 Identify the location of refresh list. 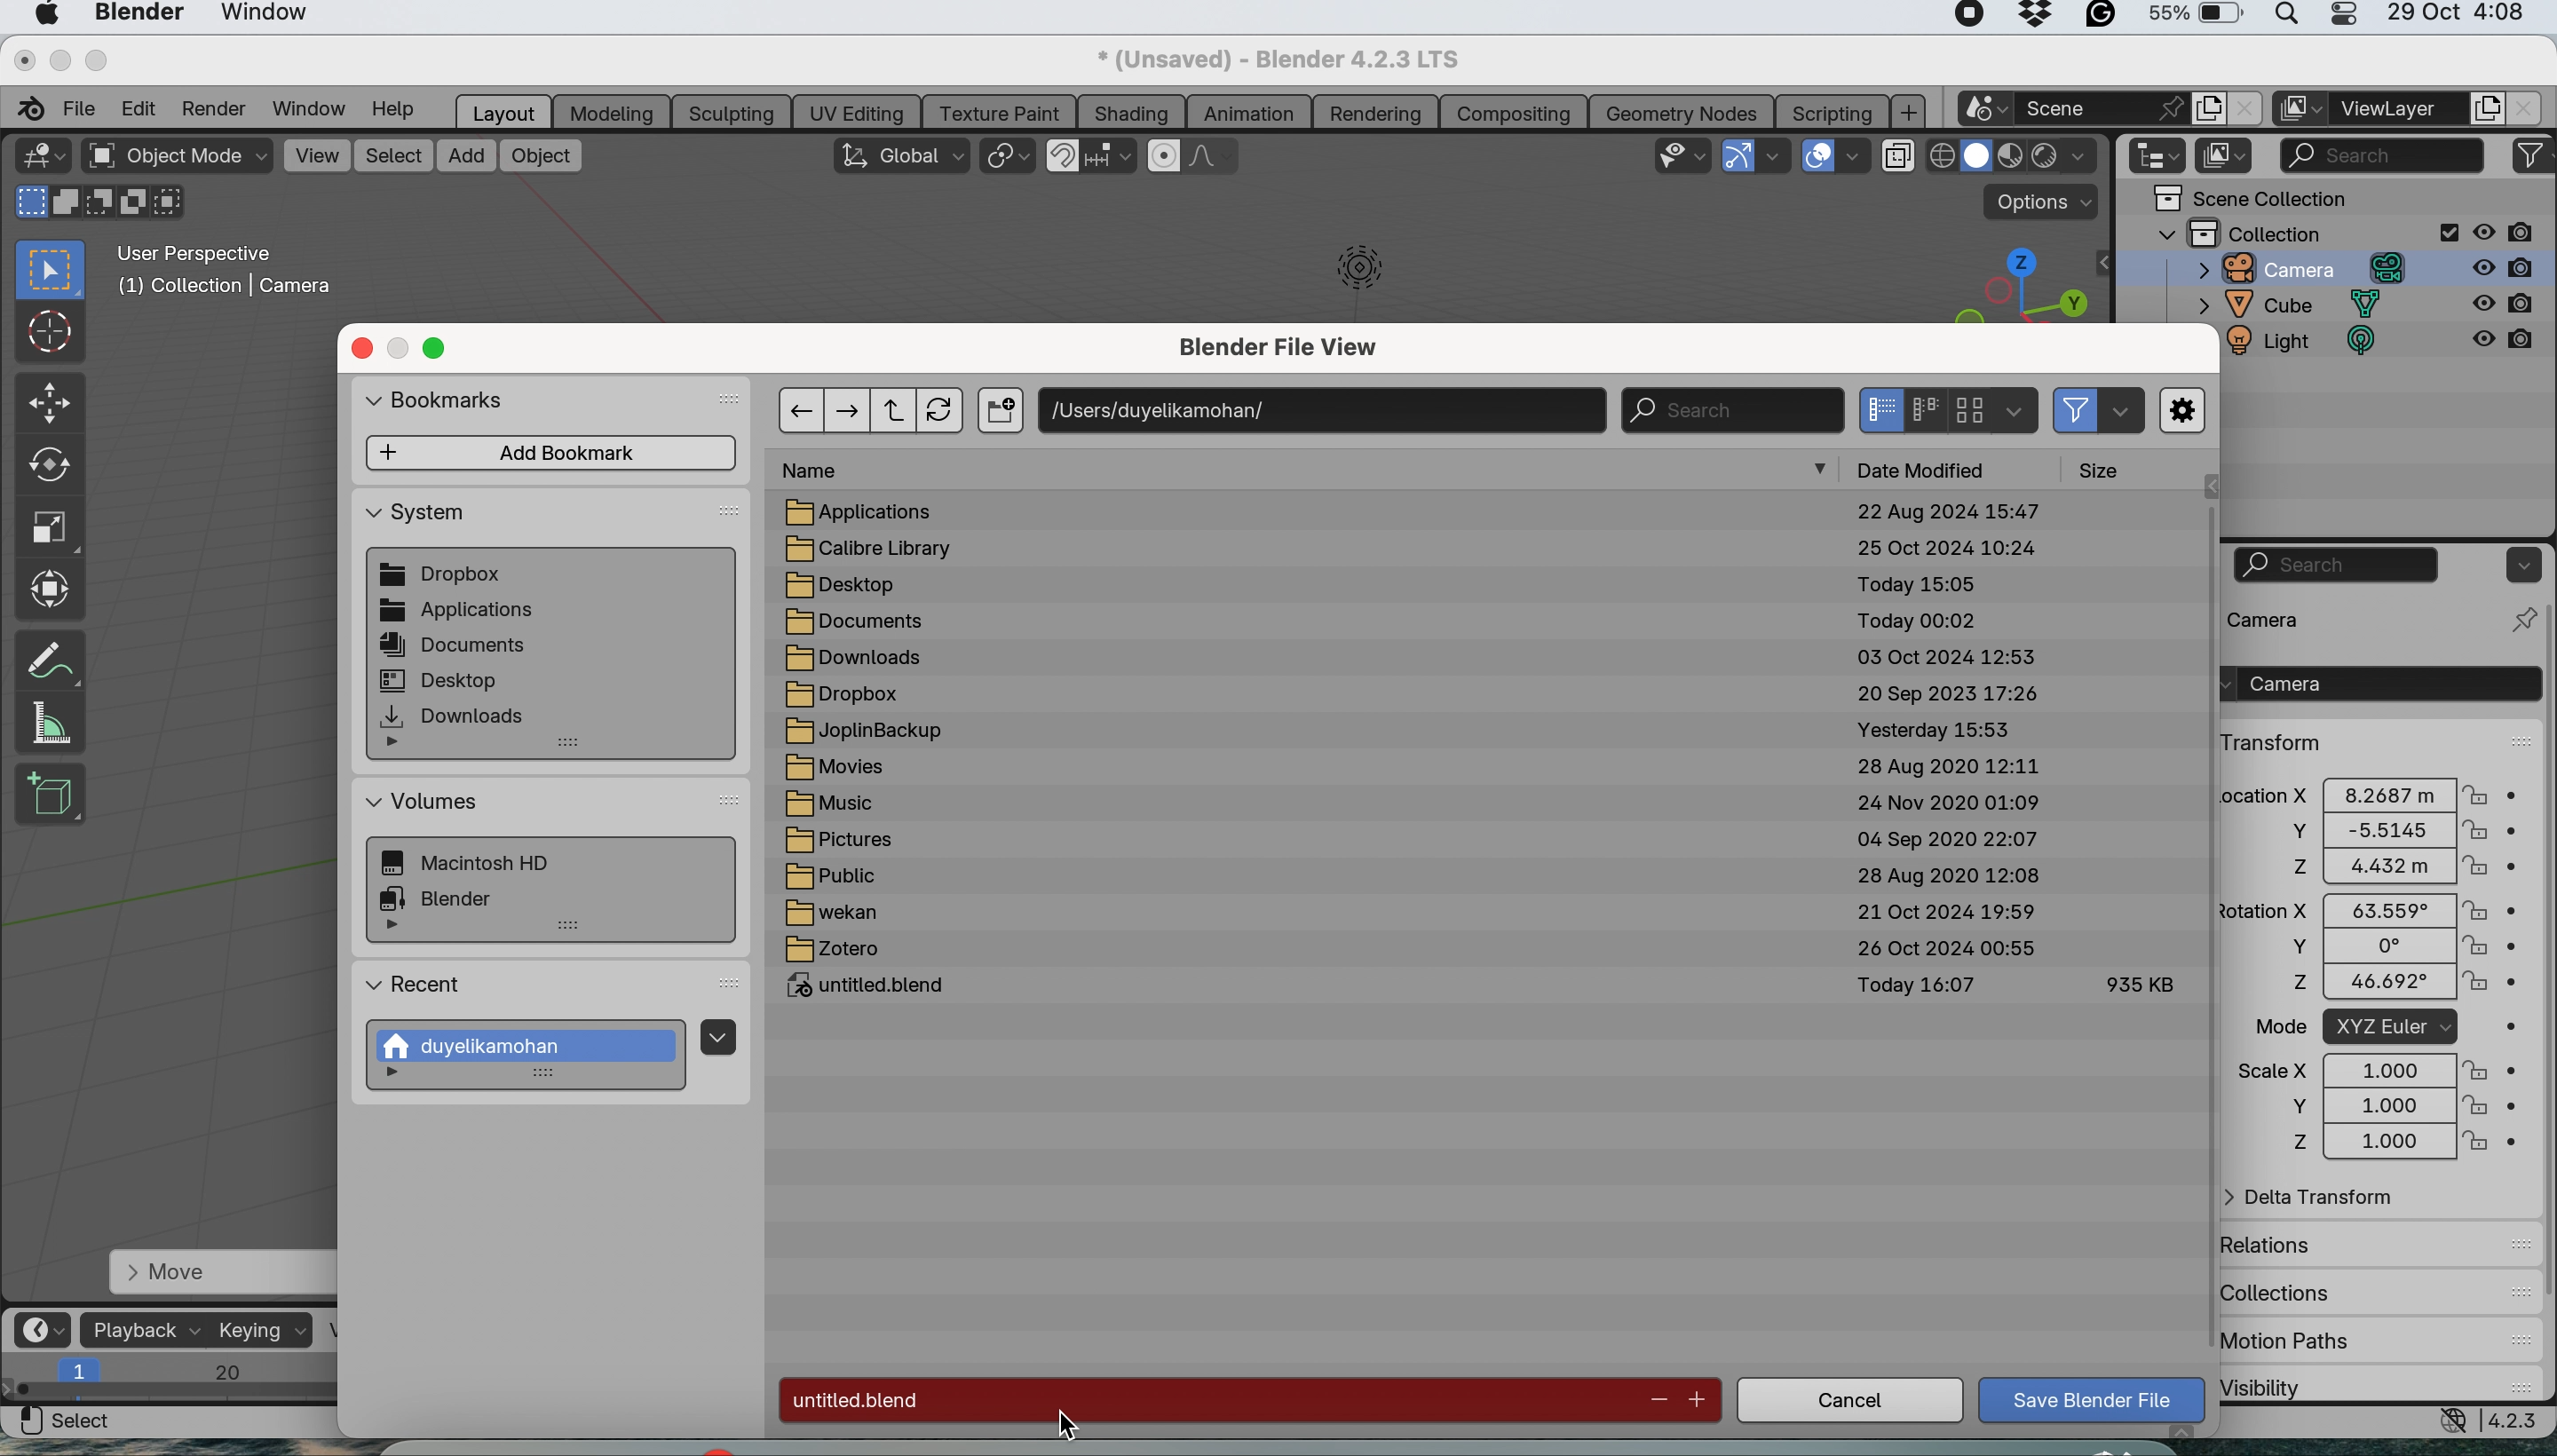
(946, 410).